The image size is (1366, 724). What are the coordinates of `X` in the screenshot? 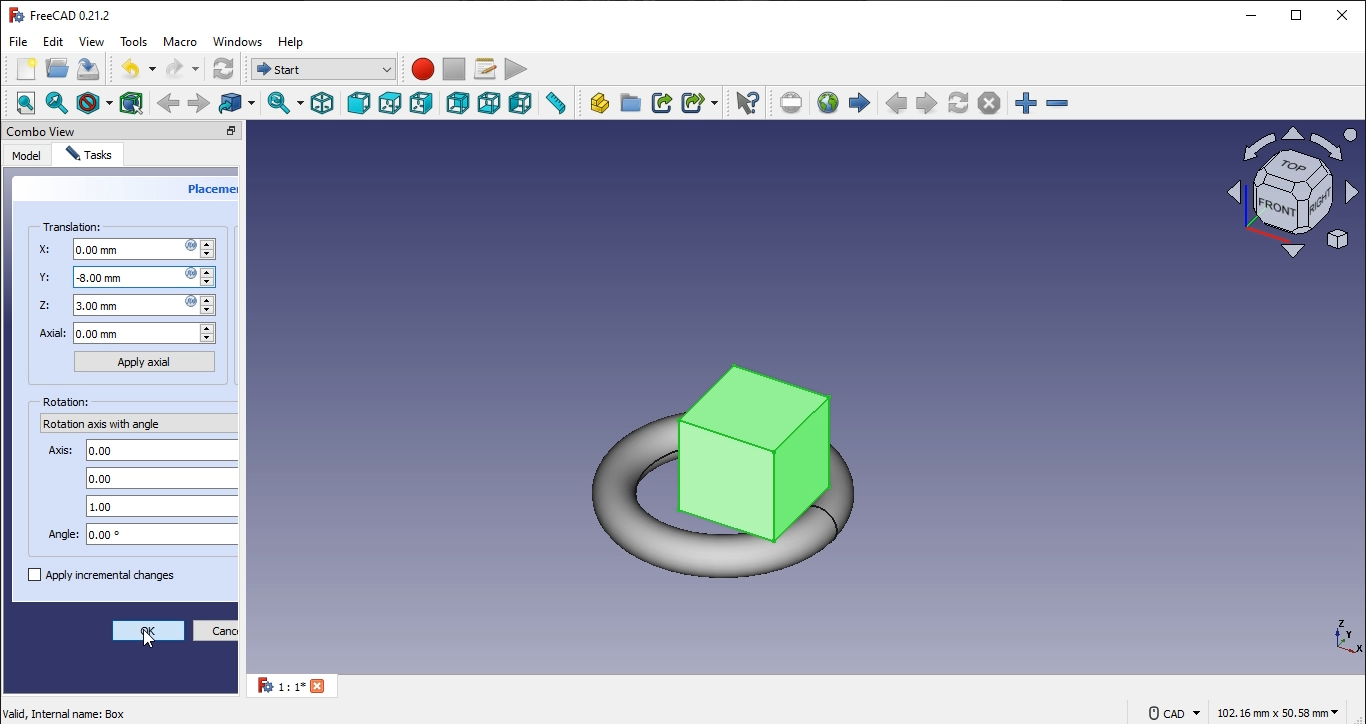 It's located at (131, 250).